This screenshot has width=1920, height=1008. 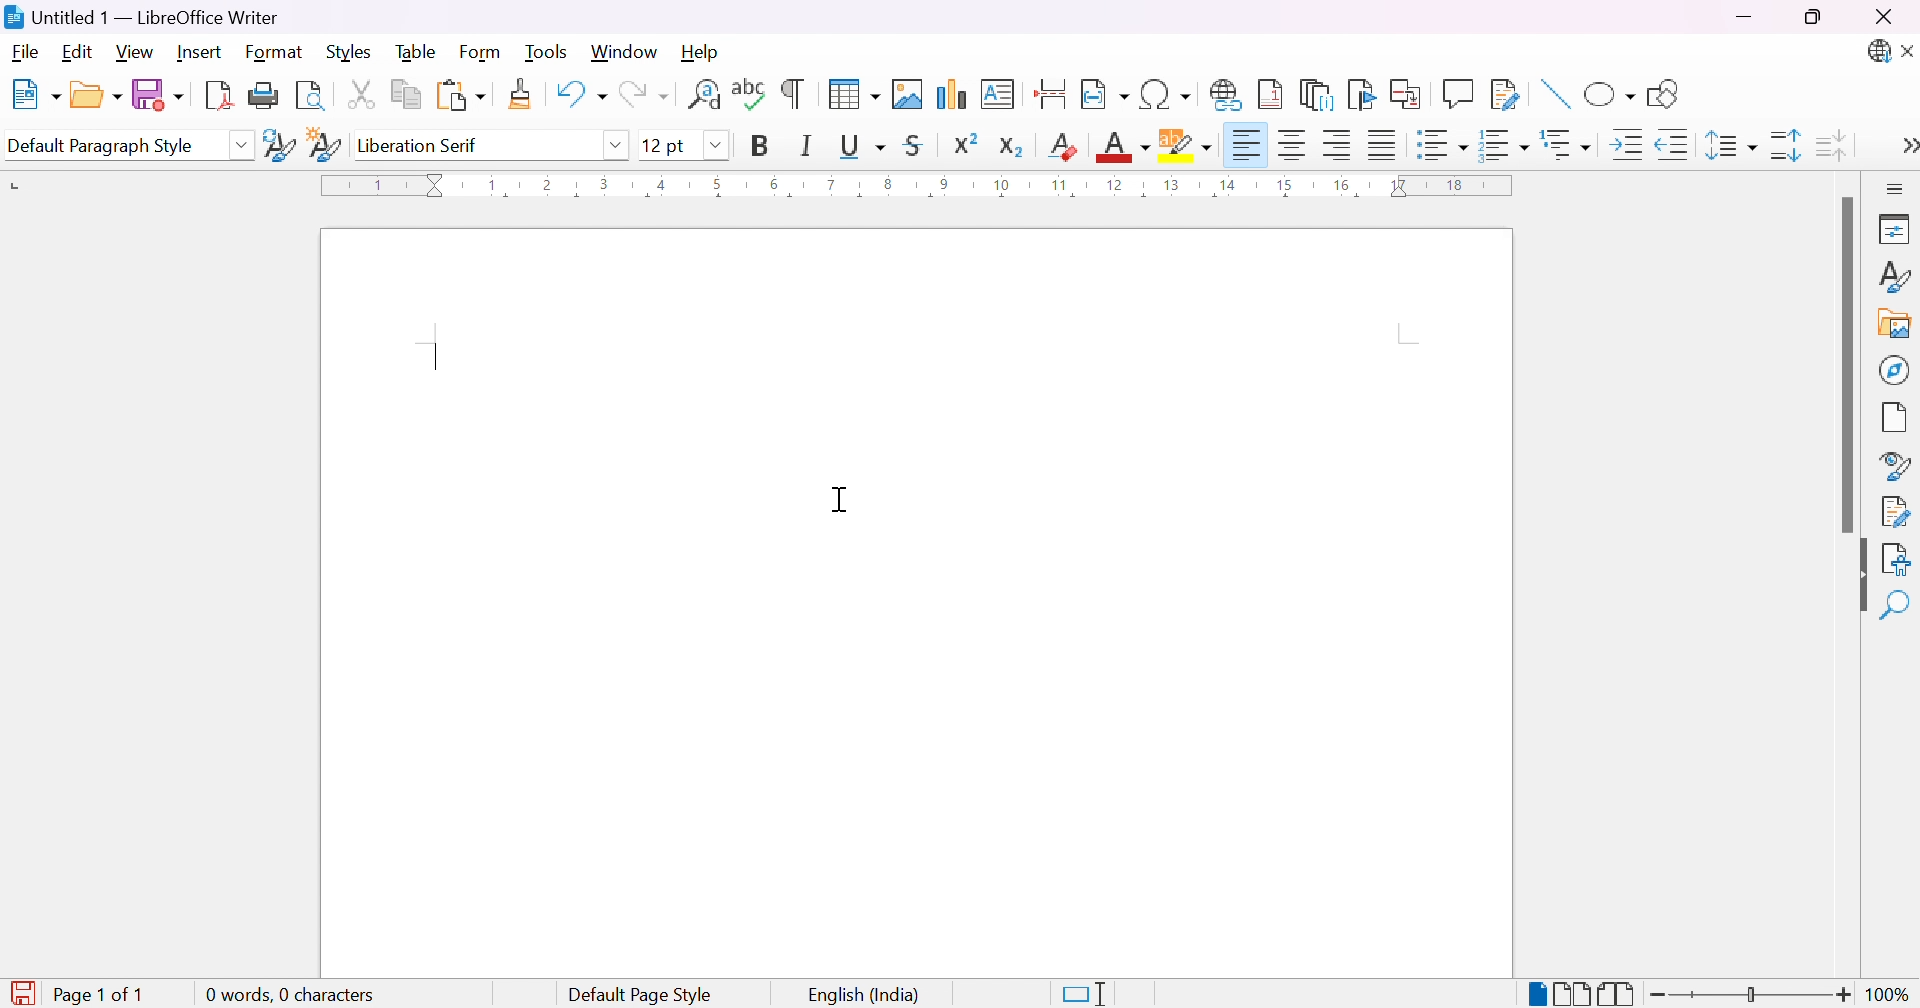 I want to click on Insert cross-reference, so click(x=1409, y=92).